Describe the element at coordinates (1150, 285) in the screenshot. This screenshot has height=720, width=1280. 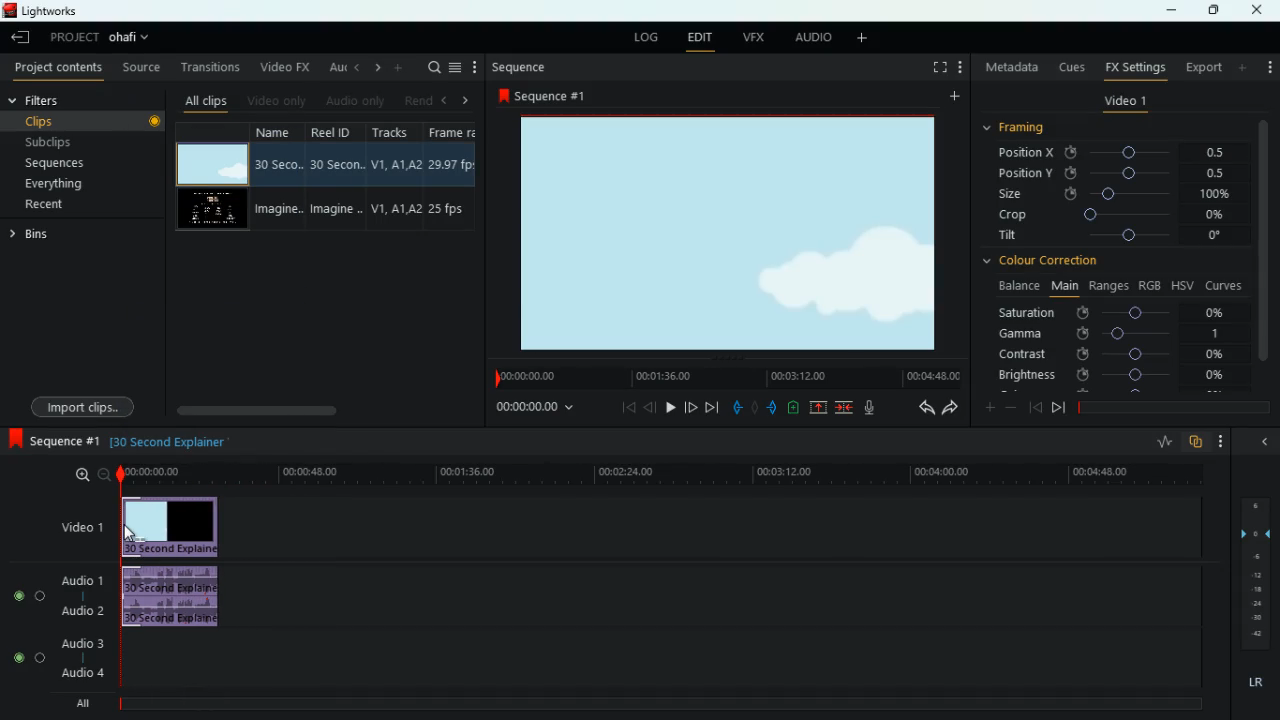
I see `rgb` at that location.